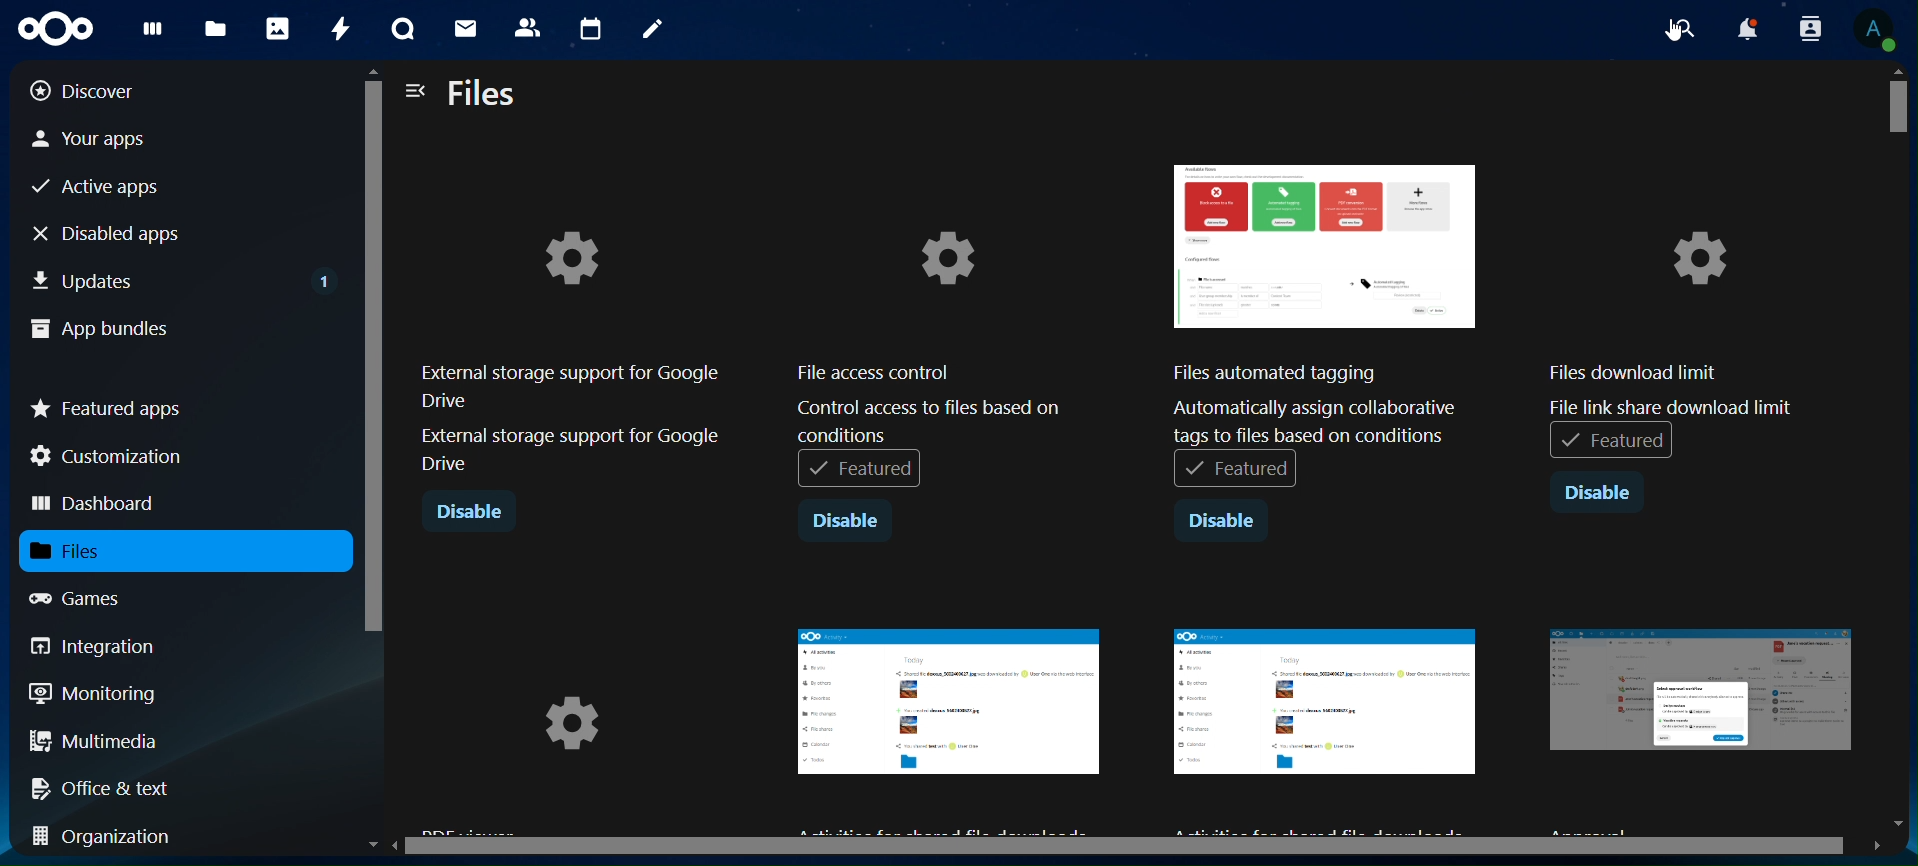 This screenshot has height=866, width=1918. What do you see at coordinates (111, 456) in the screenshot?
I see `customization` at bounding box center [111, 456].